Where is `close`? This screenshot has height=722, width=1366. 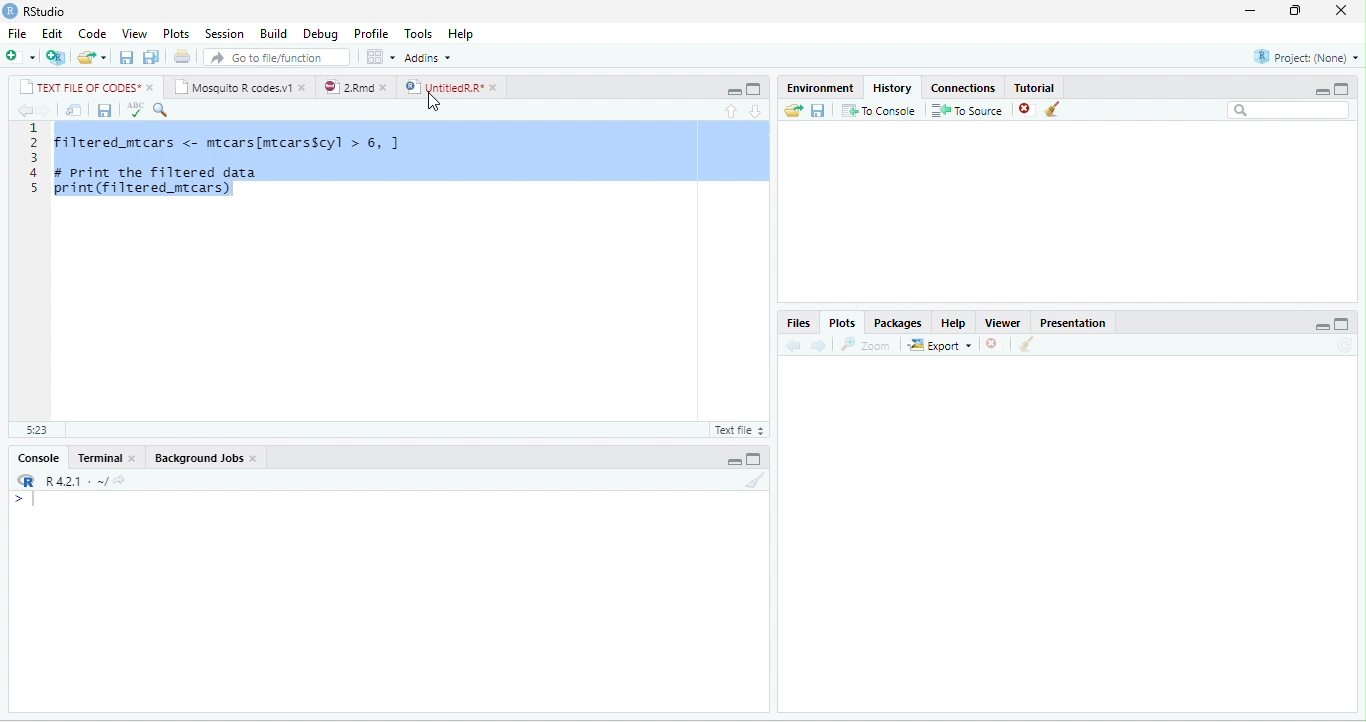
close is located at coordinates (254, 459).